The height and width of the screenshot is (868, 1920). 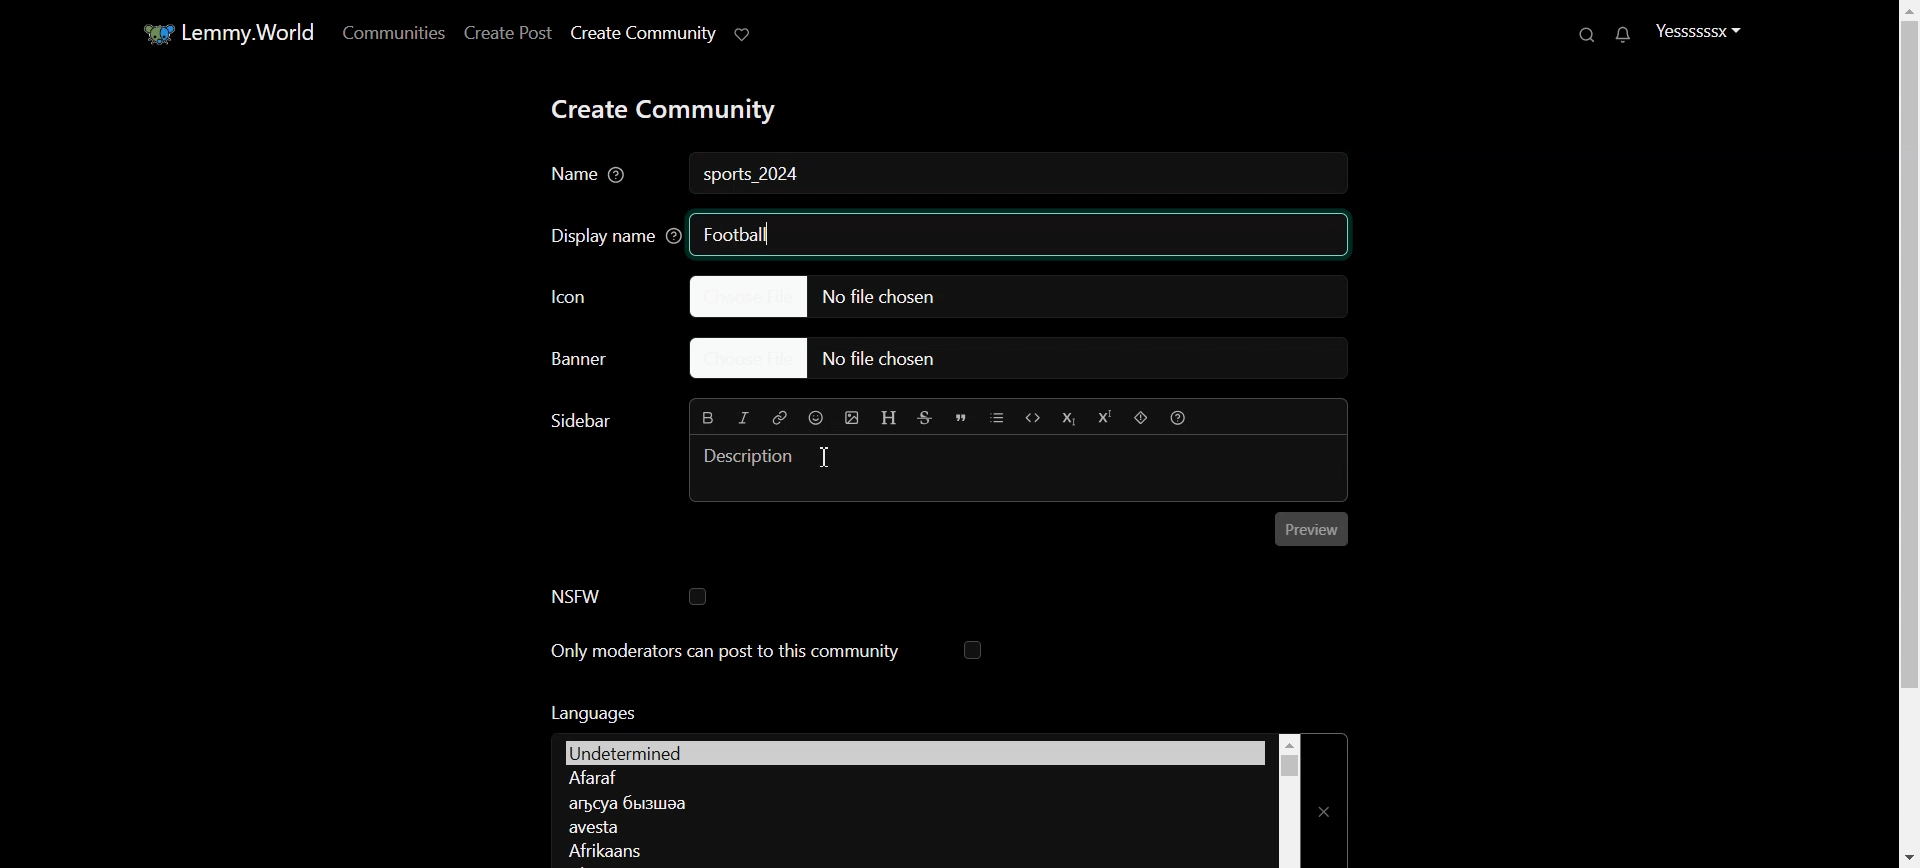 What do you see at coordinates (817, 417) in the screenshot?
I see `Emoji` at bounding box center [817, 417].